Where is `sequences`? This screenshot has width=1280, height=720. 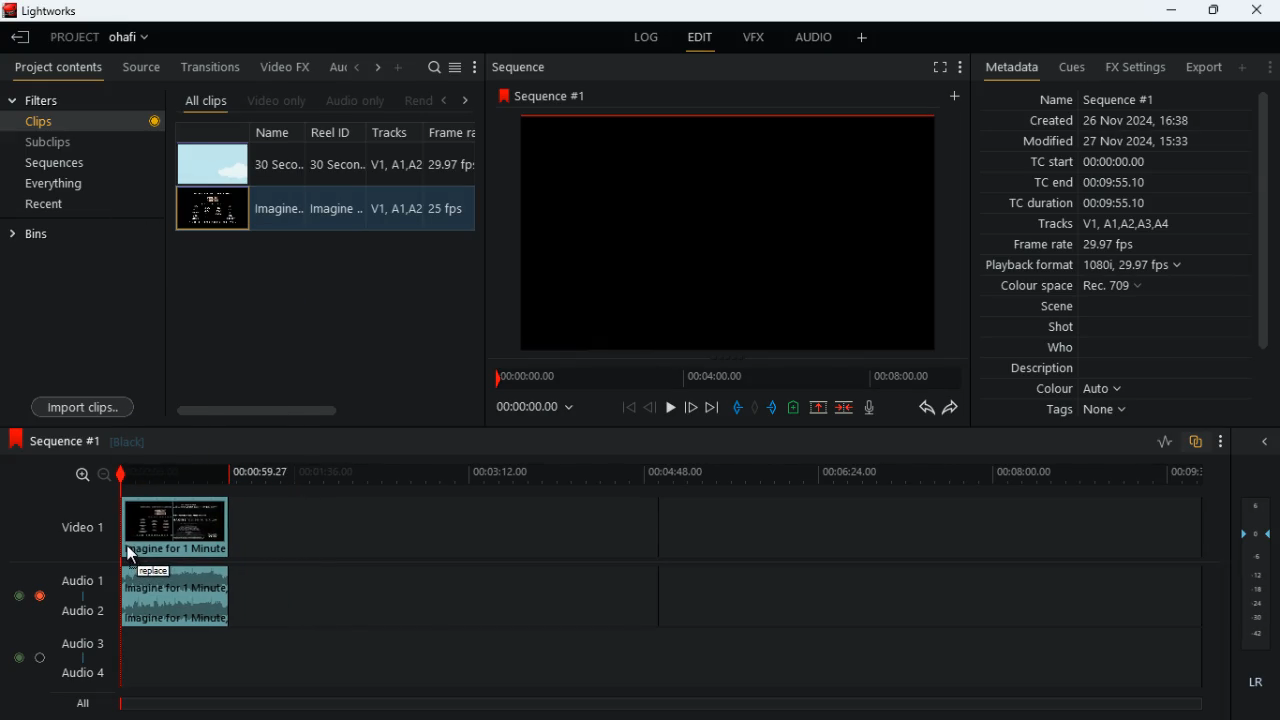 sequences is located at coordinates (70, 163).